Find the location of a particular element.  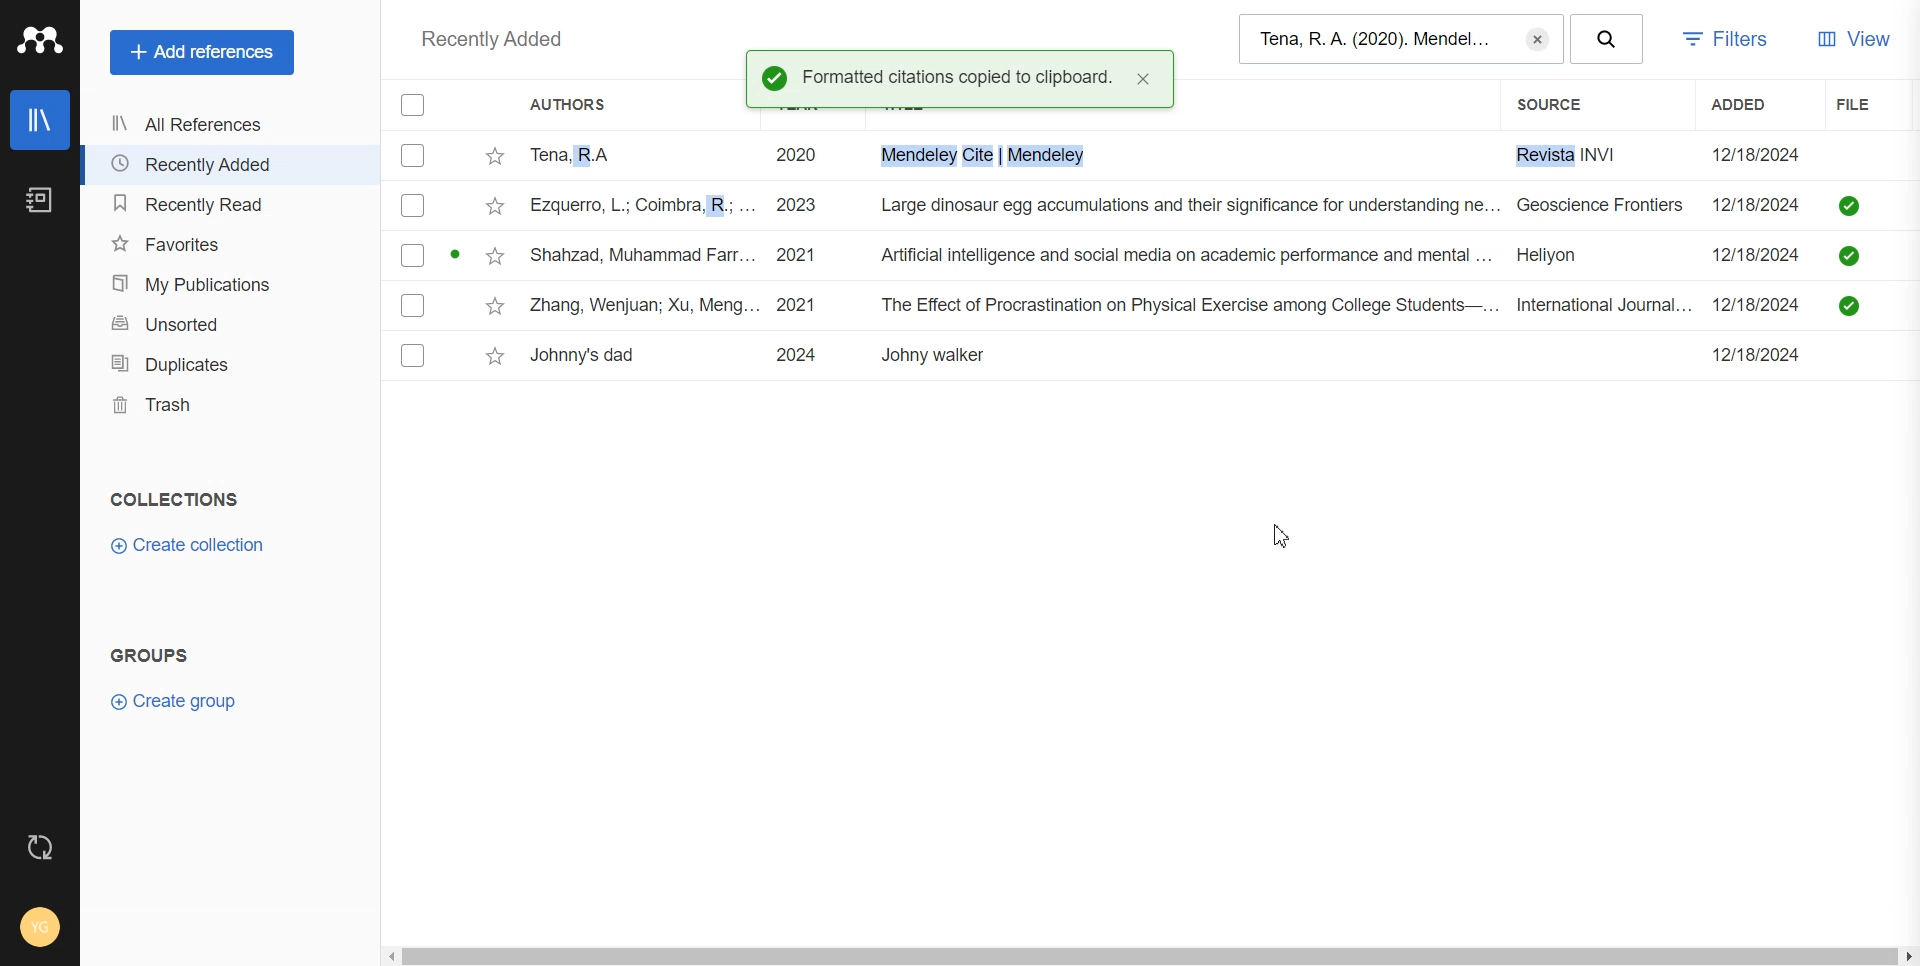

12/18/2024 is located at coordinates (1758, 204).